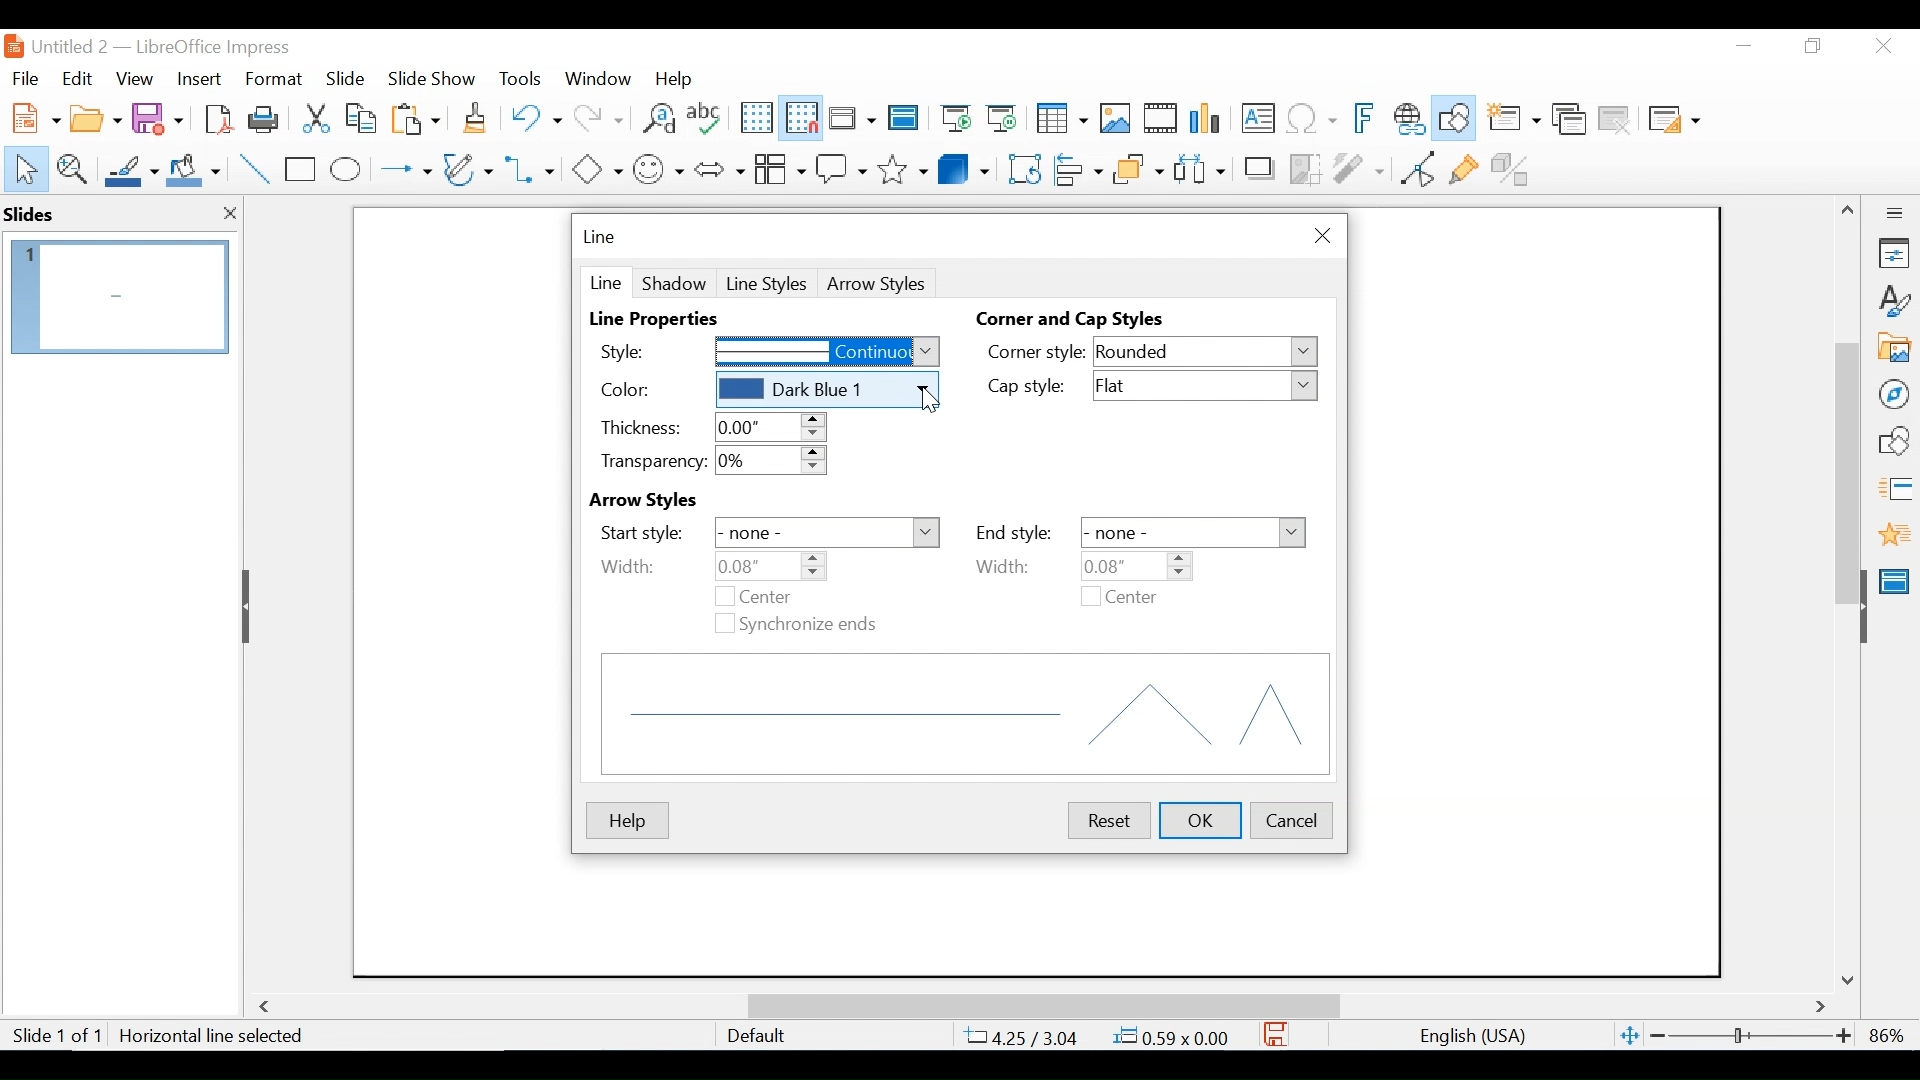 This screenshot has height=1080, width=1920. What do you see at coordinates (1034, 388) in the screenshot?
I see `Cap Style` at bounding box center [1034, 388].